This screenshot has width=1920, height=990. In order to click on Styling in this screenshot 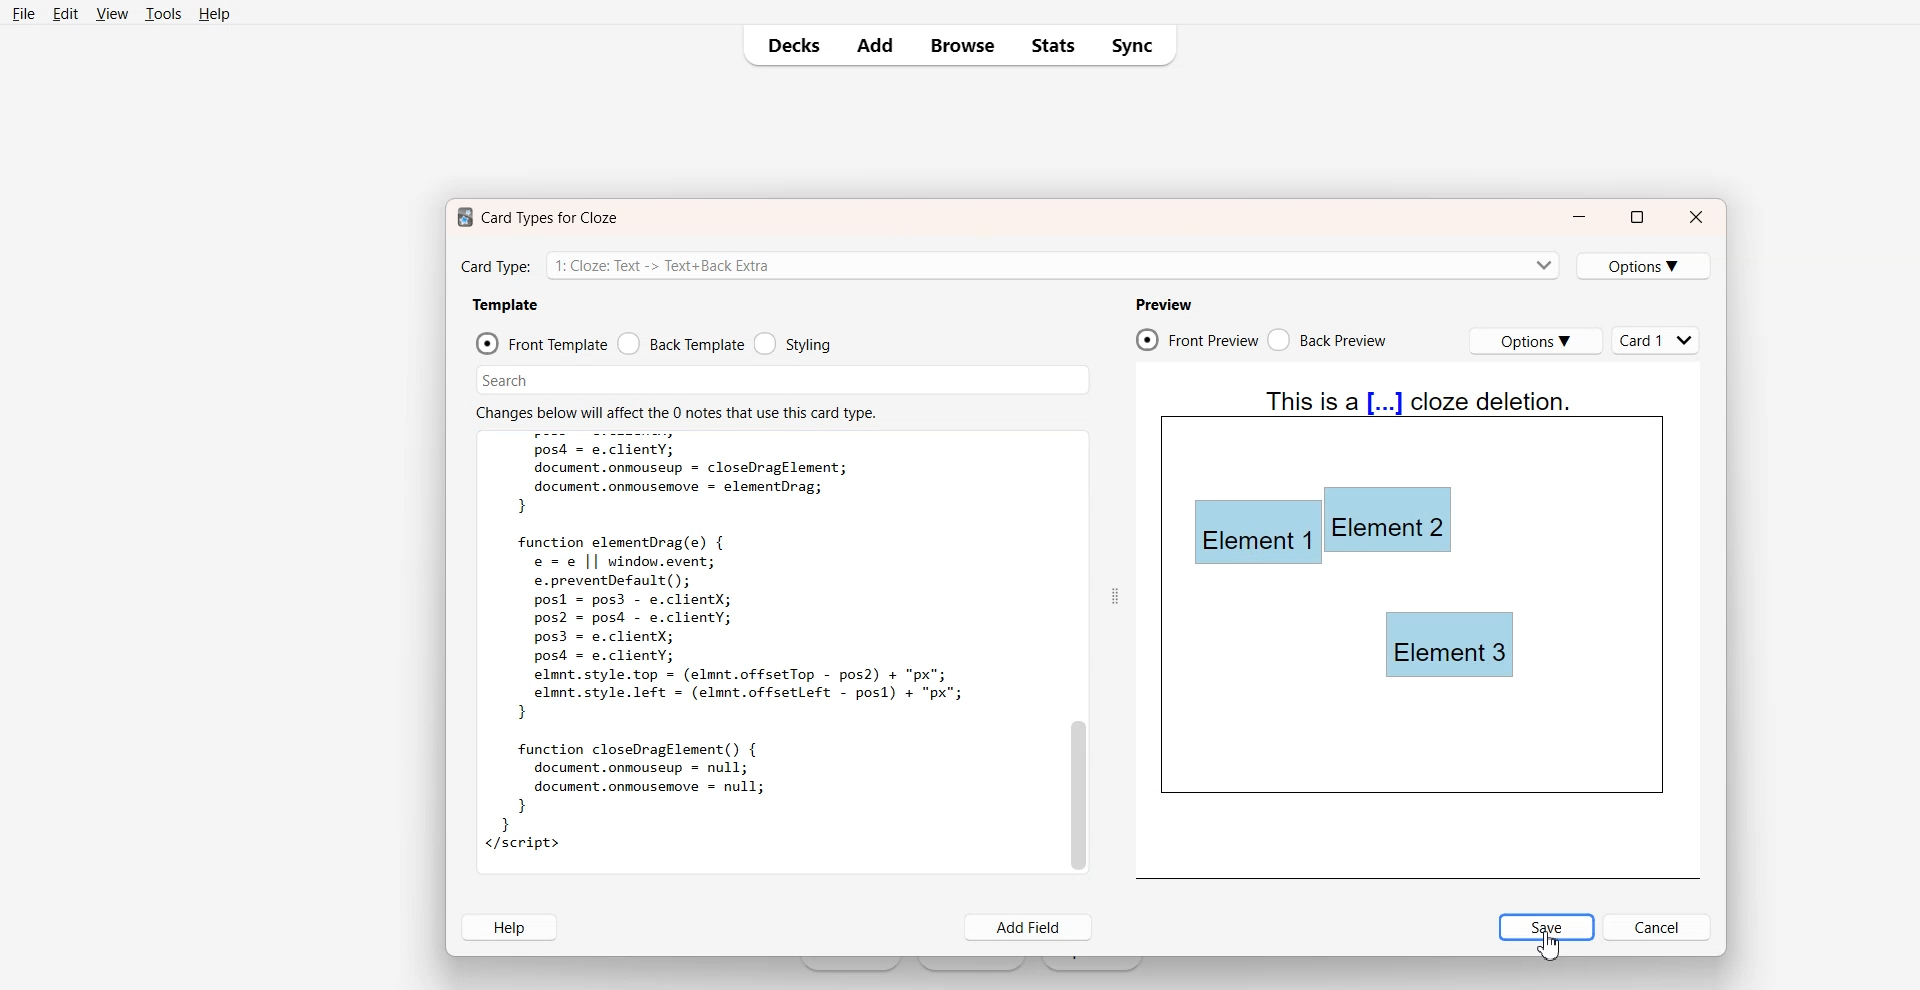, I will do `click(792, 343)`.